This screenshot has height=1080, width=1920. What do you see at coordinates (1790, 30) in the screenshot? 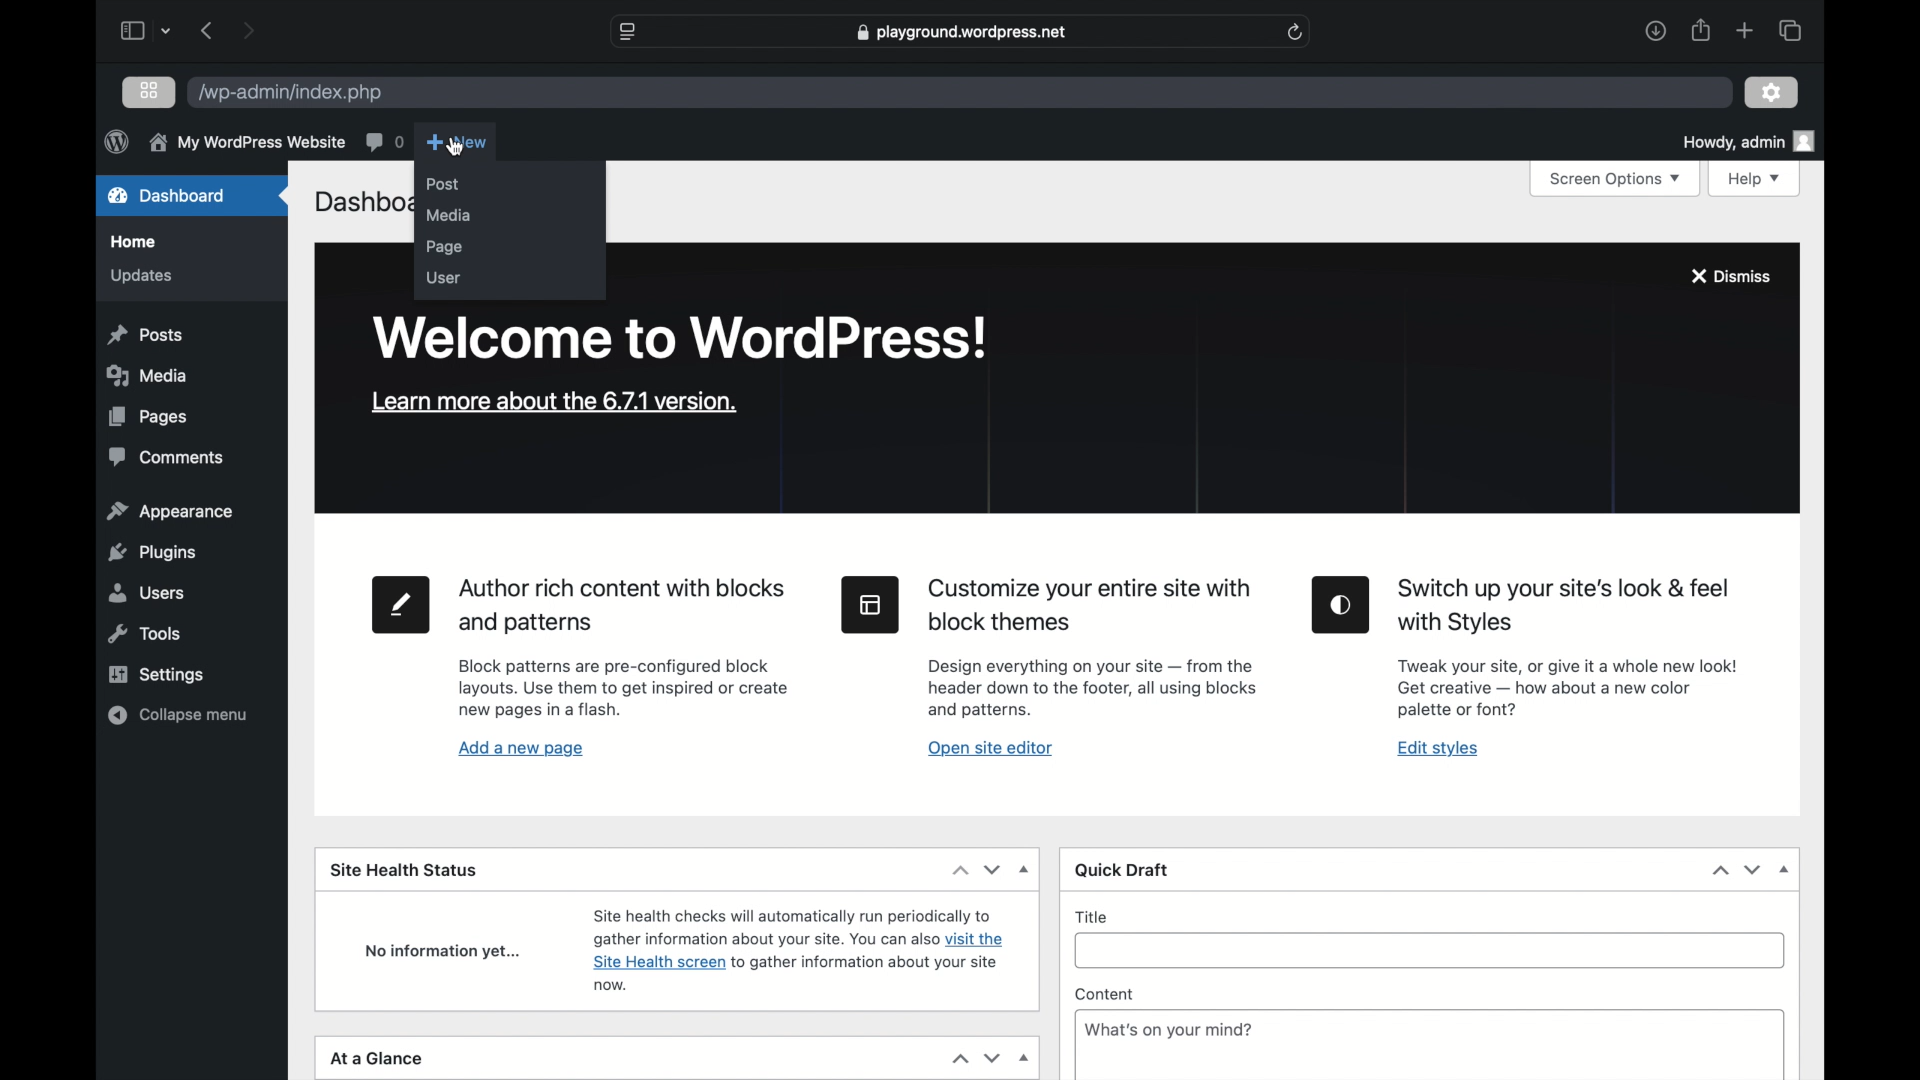
I see `tab group picker` at bounding box center [1790, 30].